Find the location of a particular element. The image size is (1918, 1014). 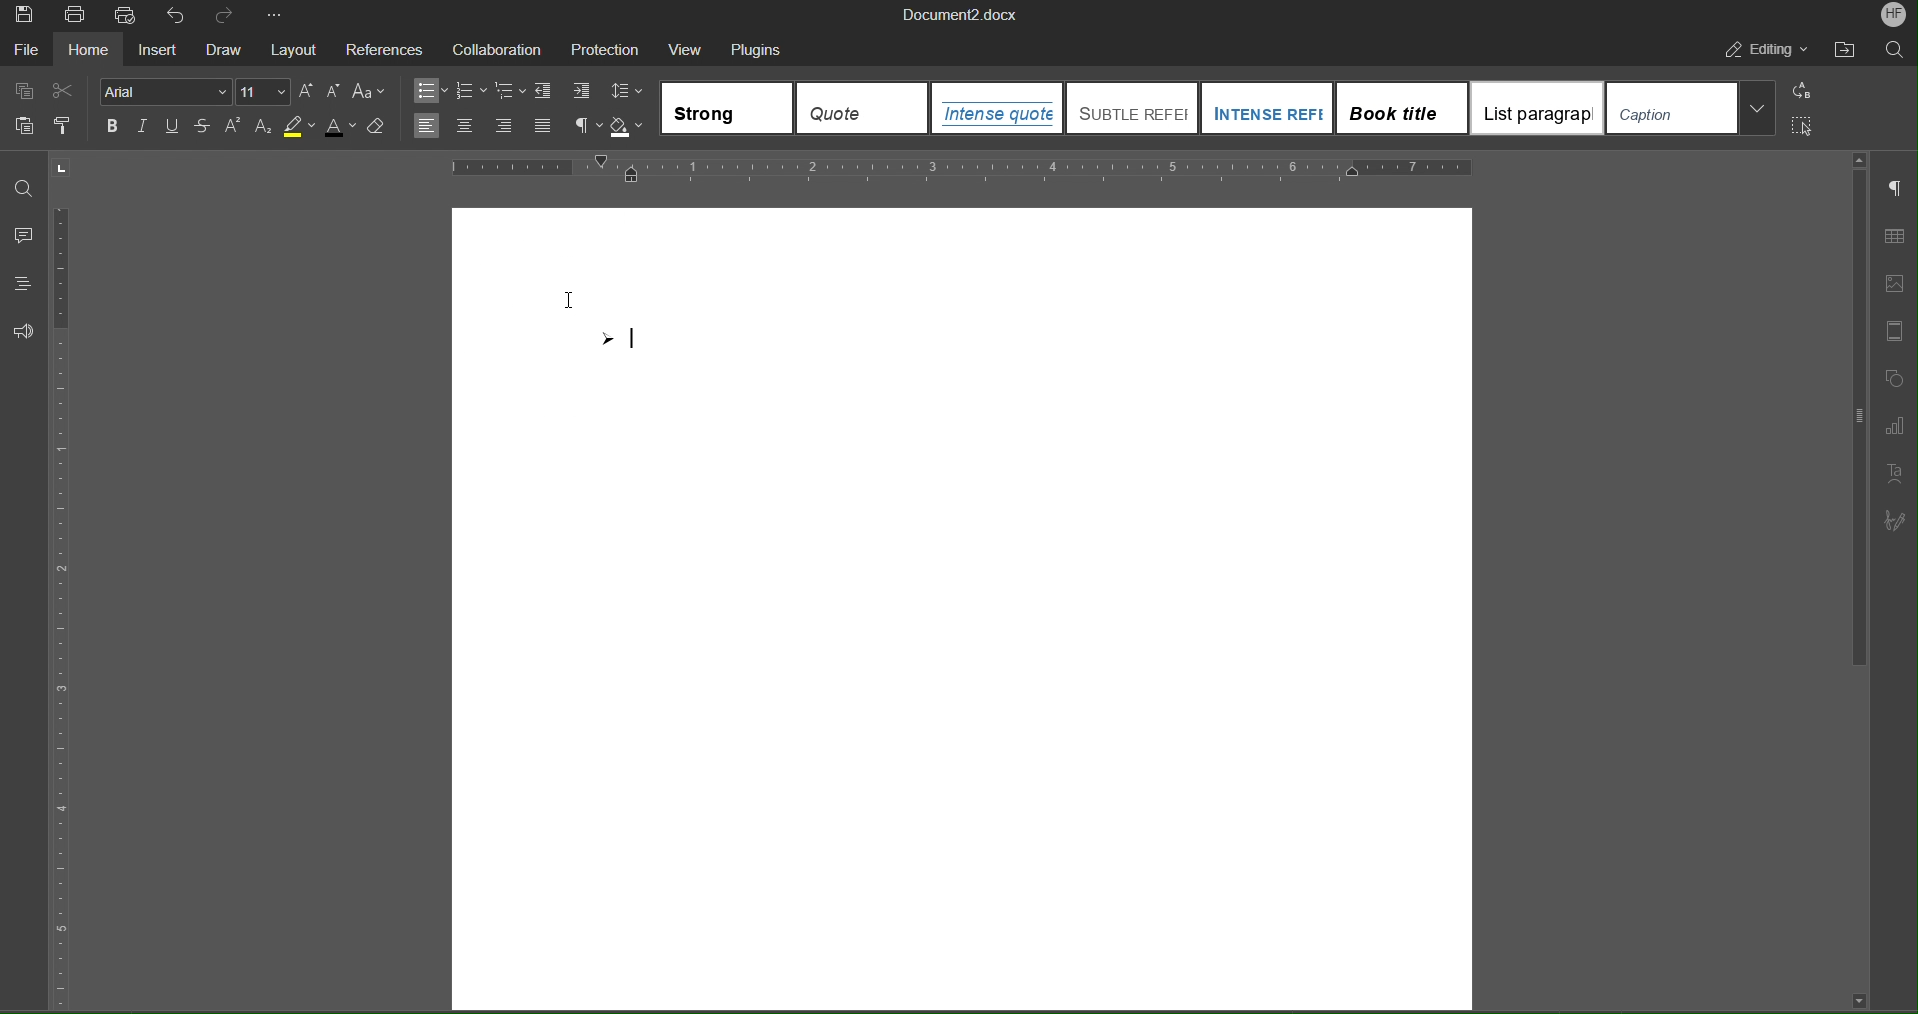

Strikethrough is located at coordinates (209, 129).